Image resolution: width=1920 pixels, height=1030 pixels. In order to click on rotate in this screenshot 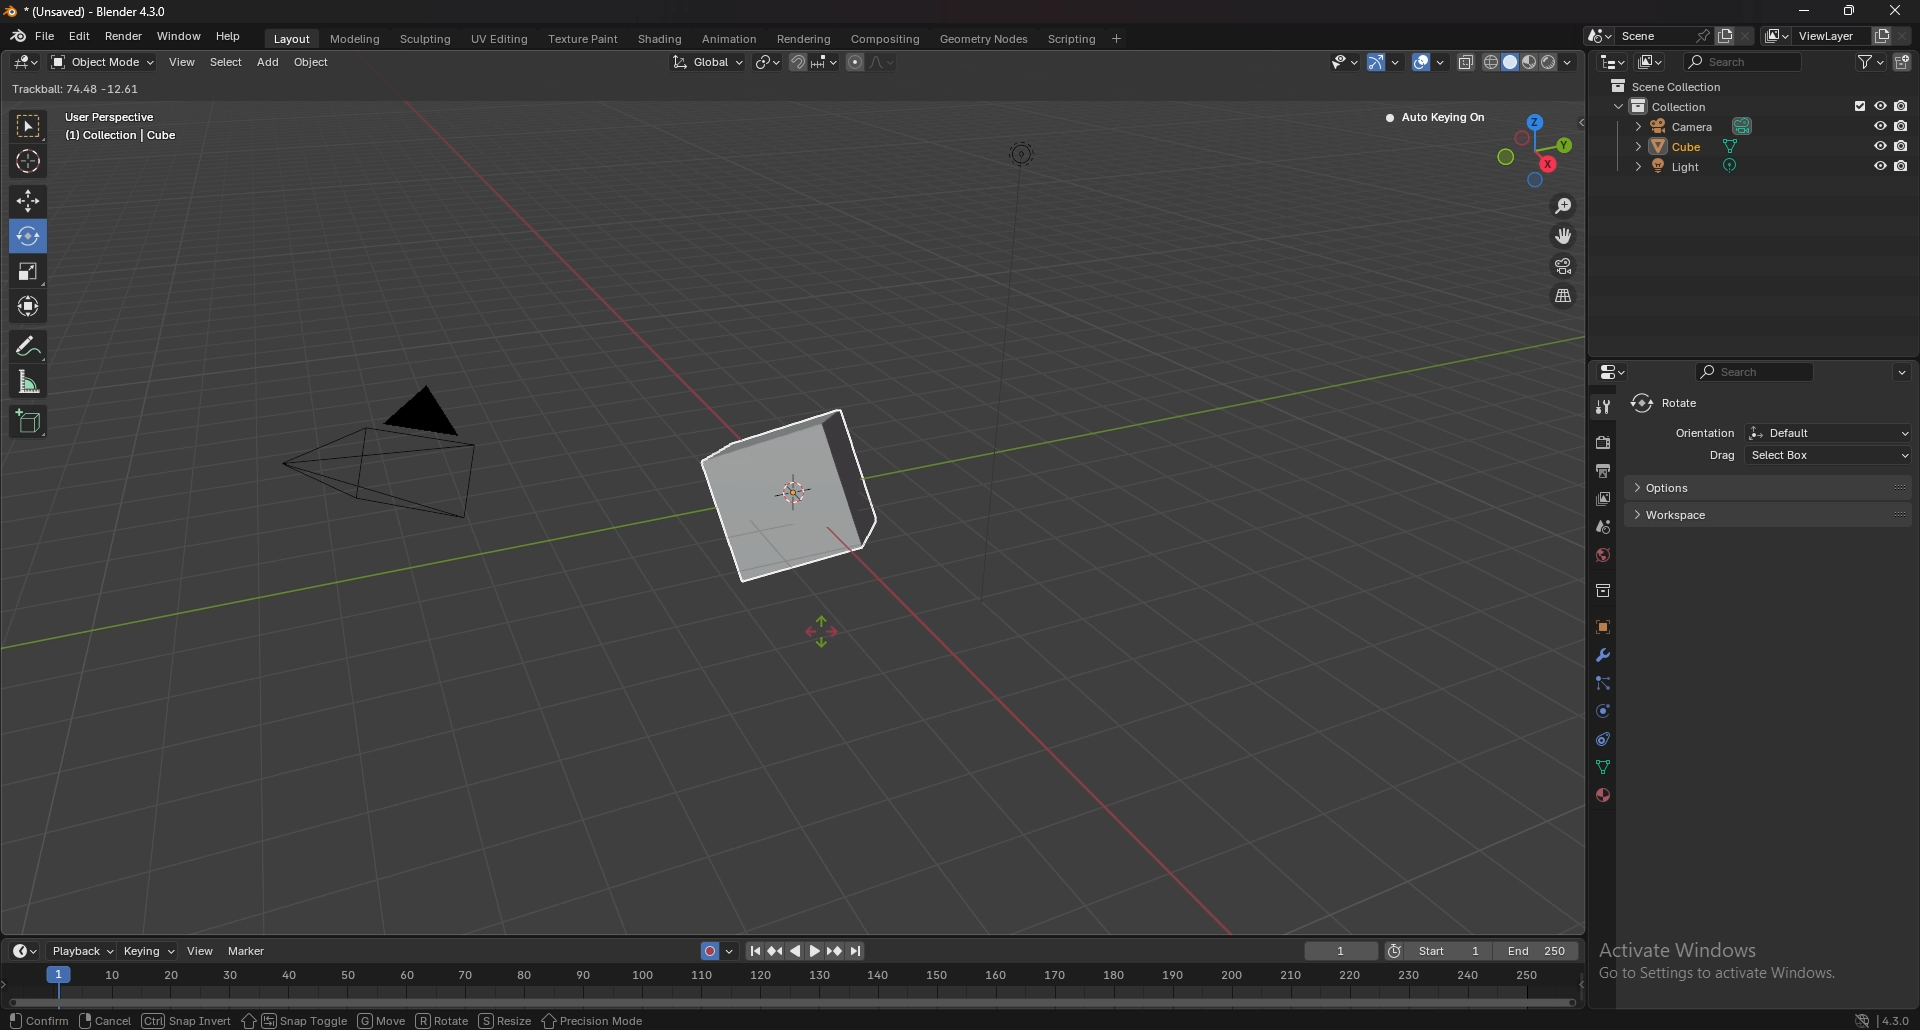, I will do `click(1671, 404)`.